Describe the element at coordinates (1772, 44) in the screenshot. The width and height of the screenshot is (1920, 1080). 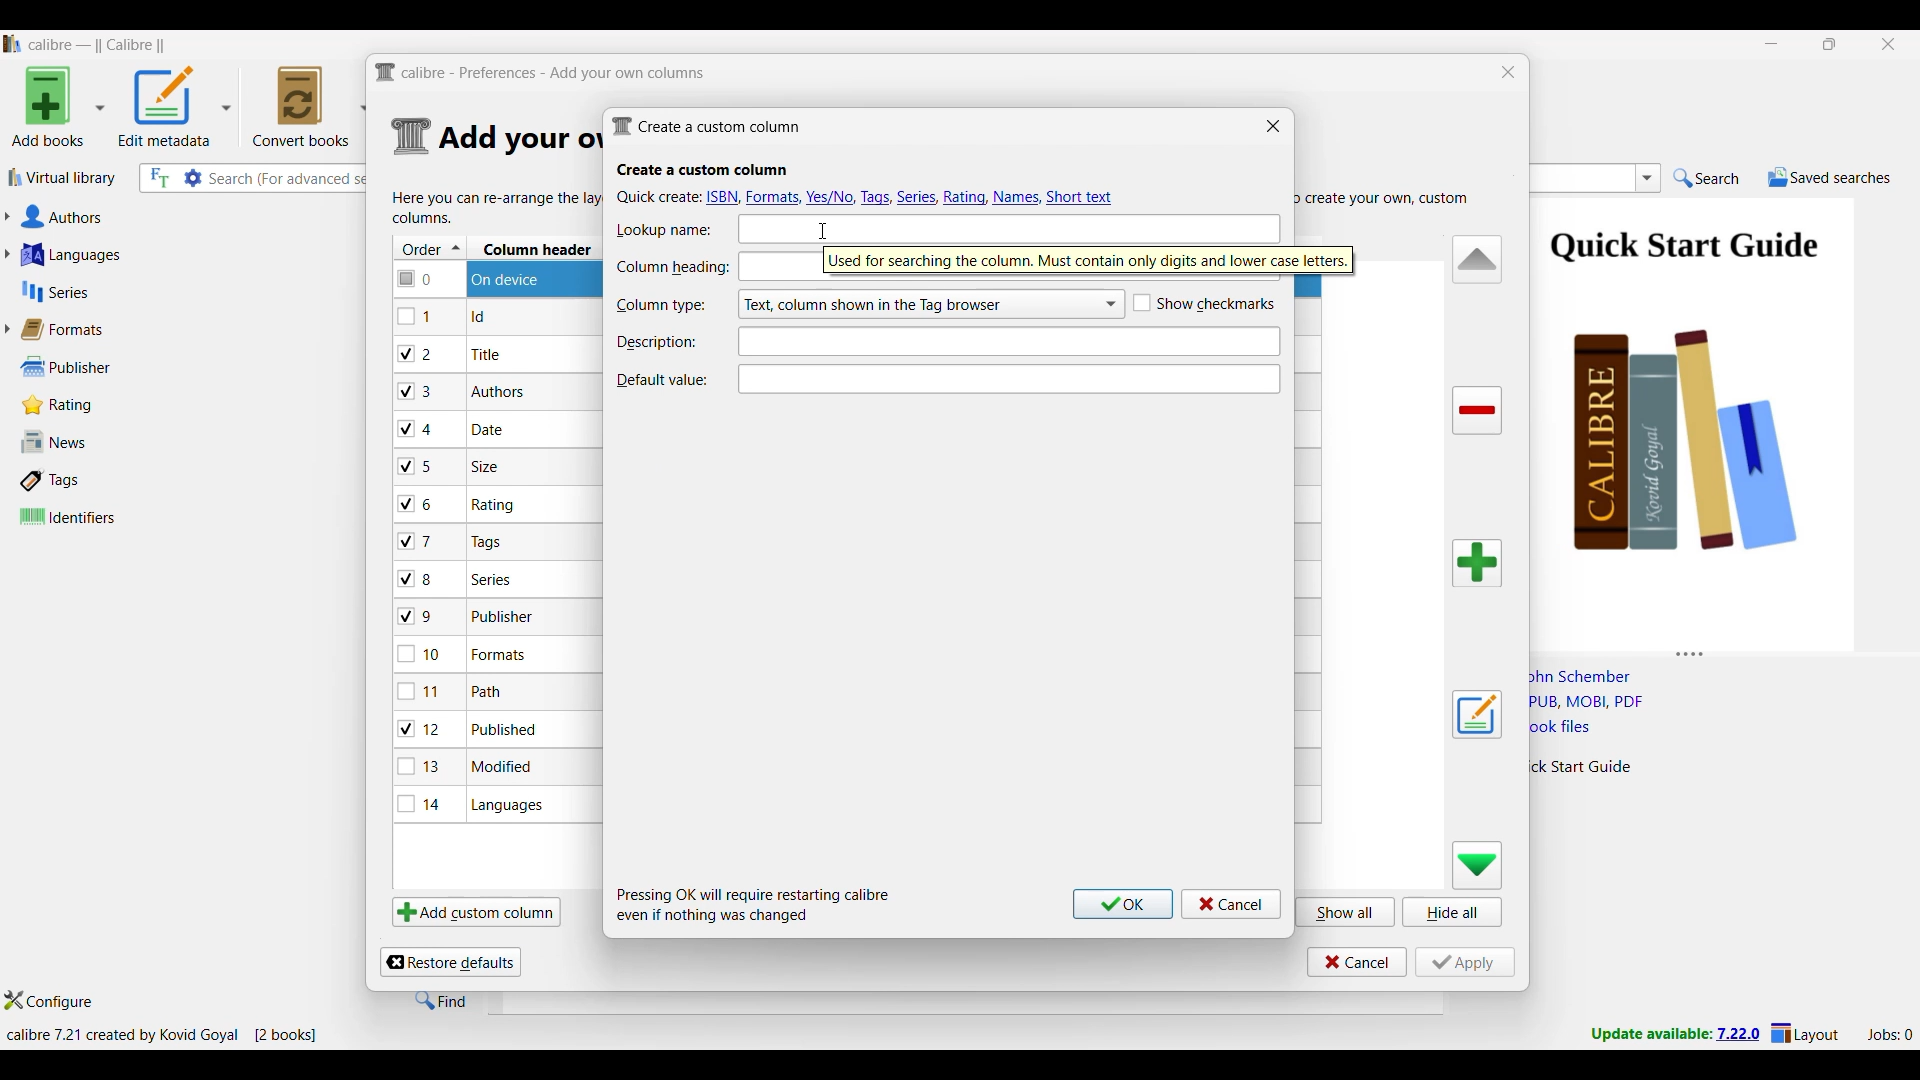
I see `Minimize` at that location.